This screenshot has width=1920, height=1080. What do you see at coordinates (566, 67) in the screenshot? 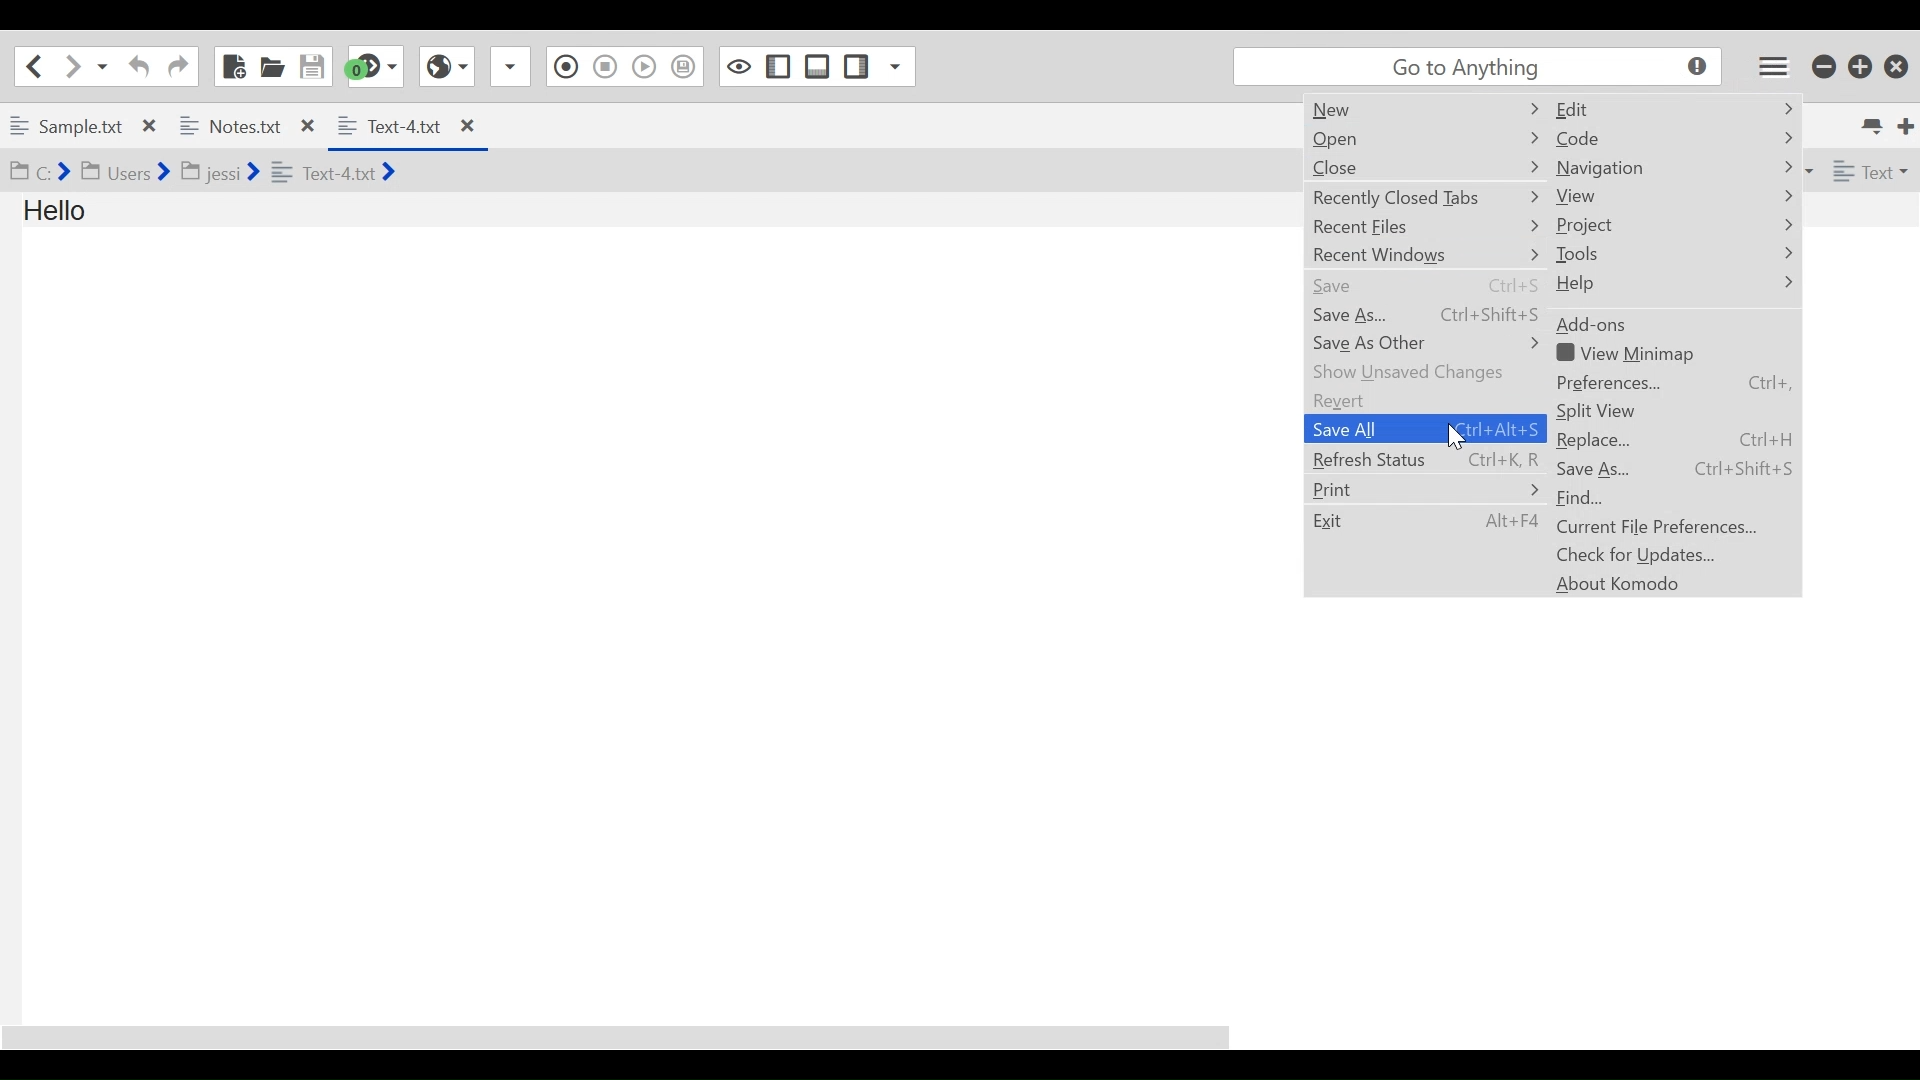
I see `Recording in Macro` at bounding box center [566, 67].